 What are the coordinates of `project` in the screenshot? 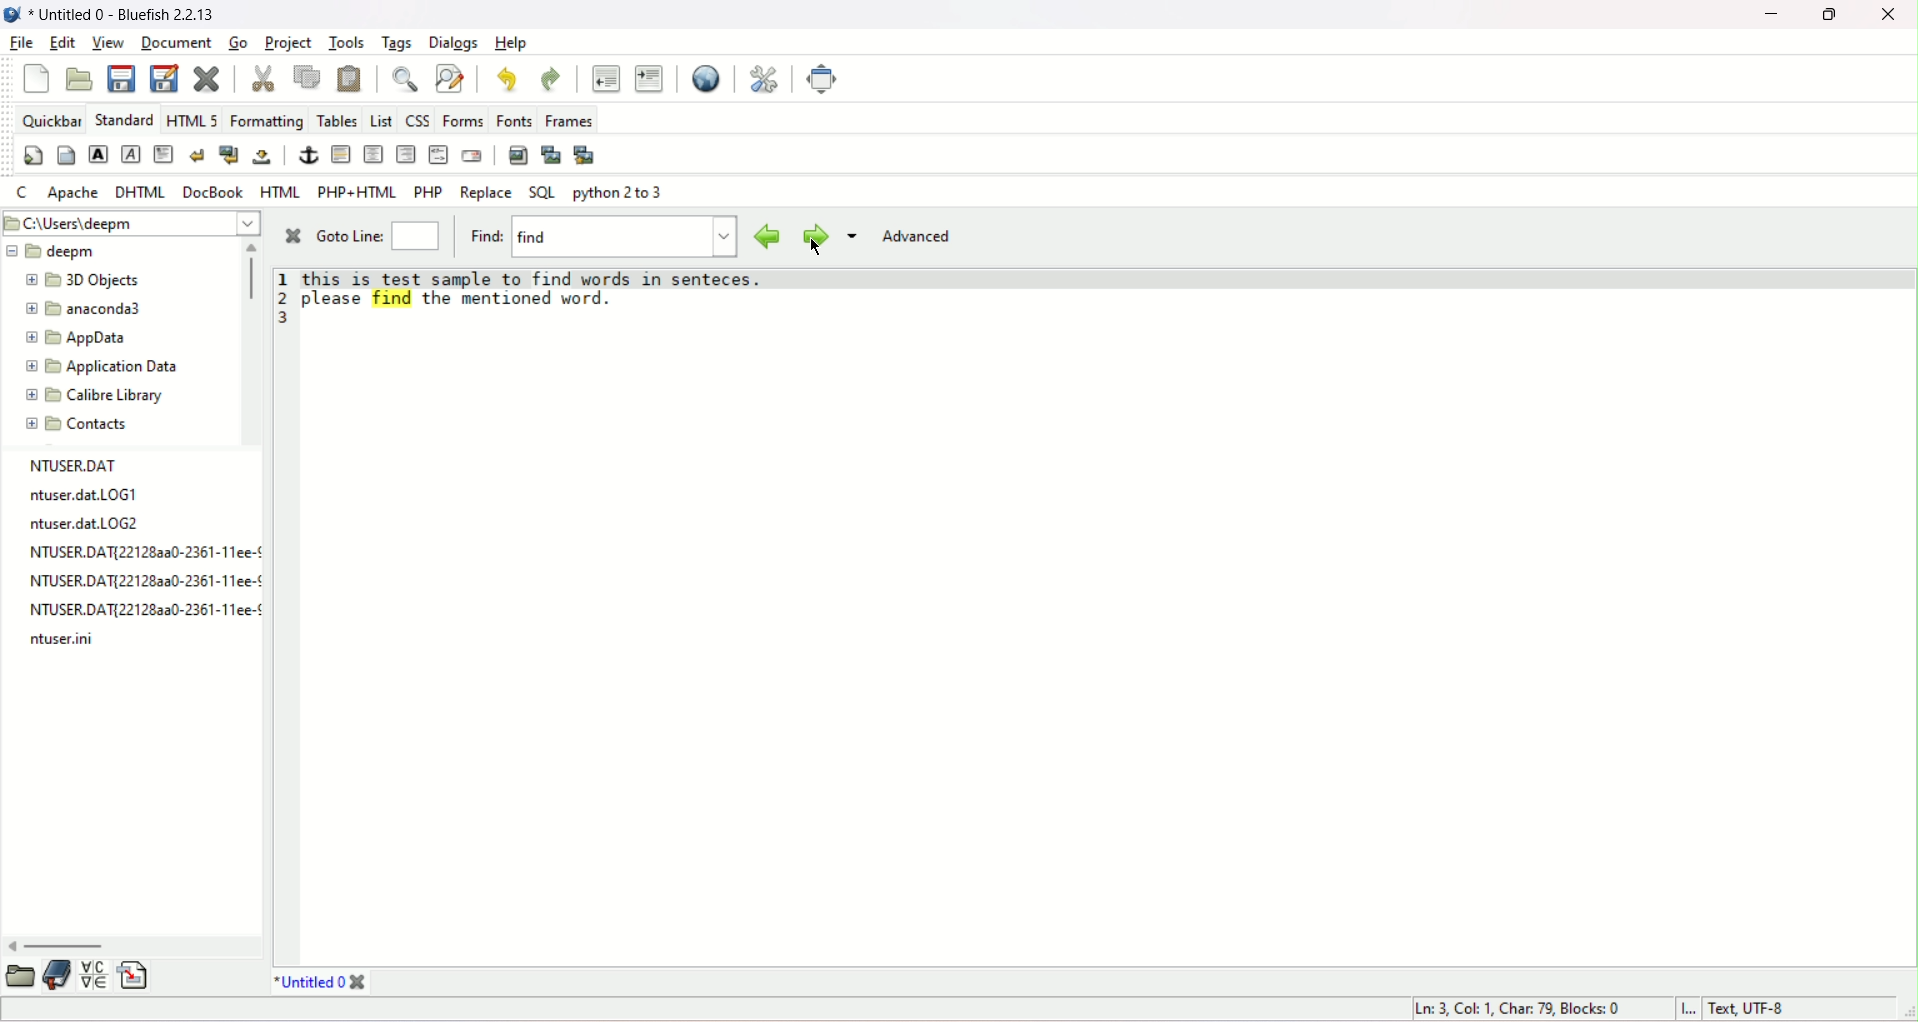 It's located at (288, 40).